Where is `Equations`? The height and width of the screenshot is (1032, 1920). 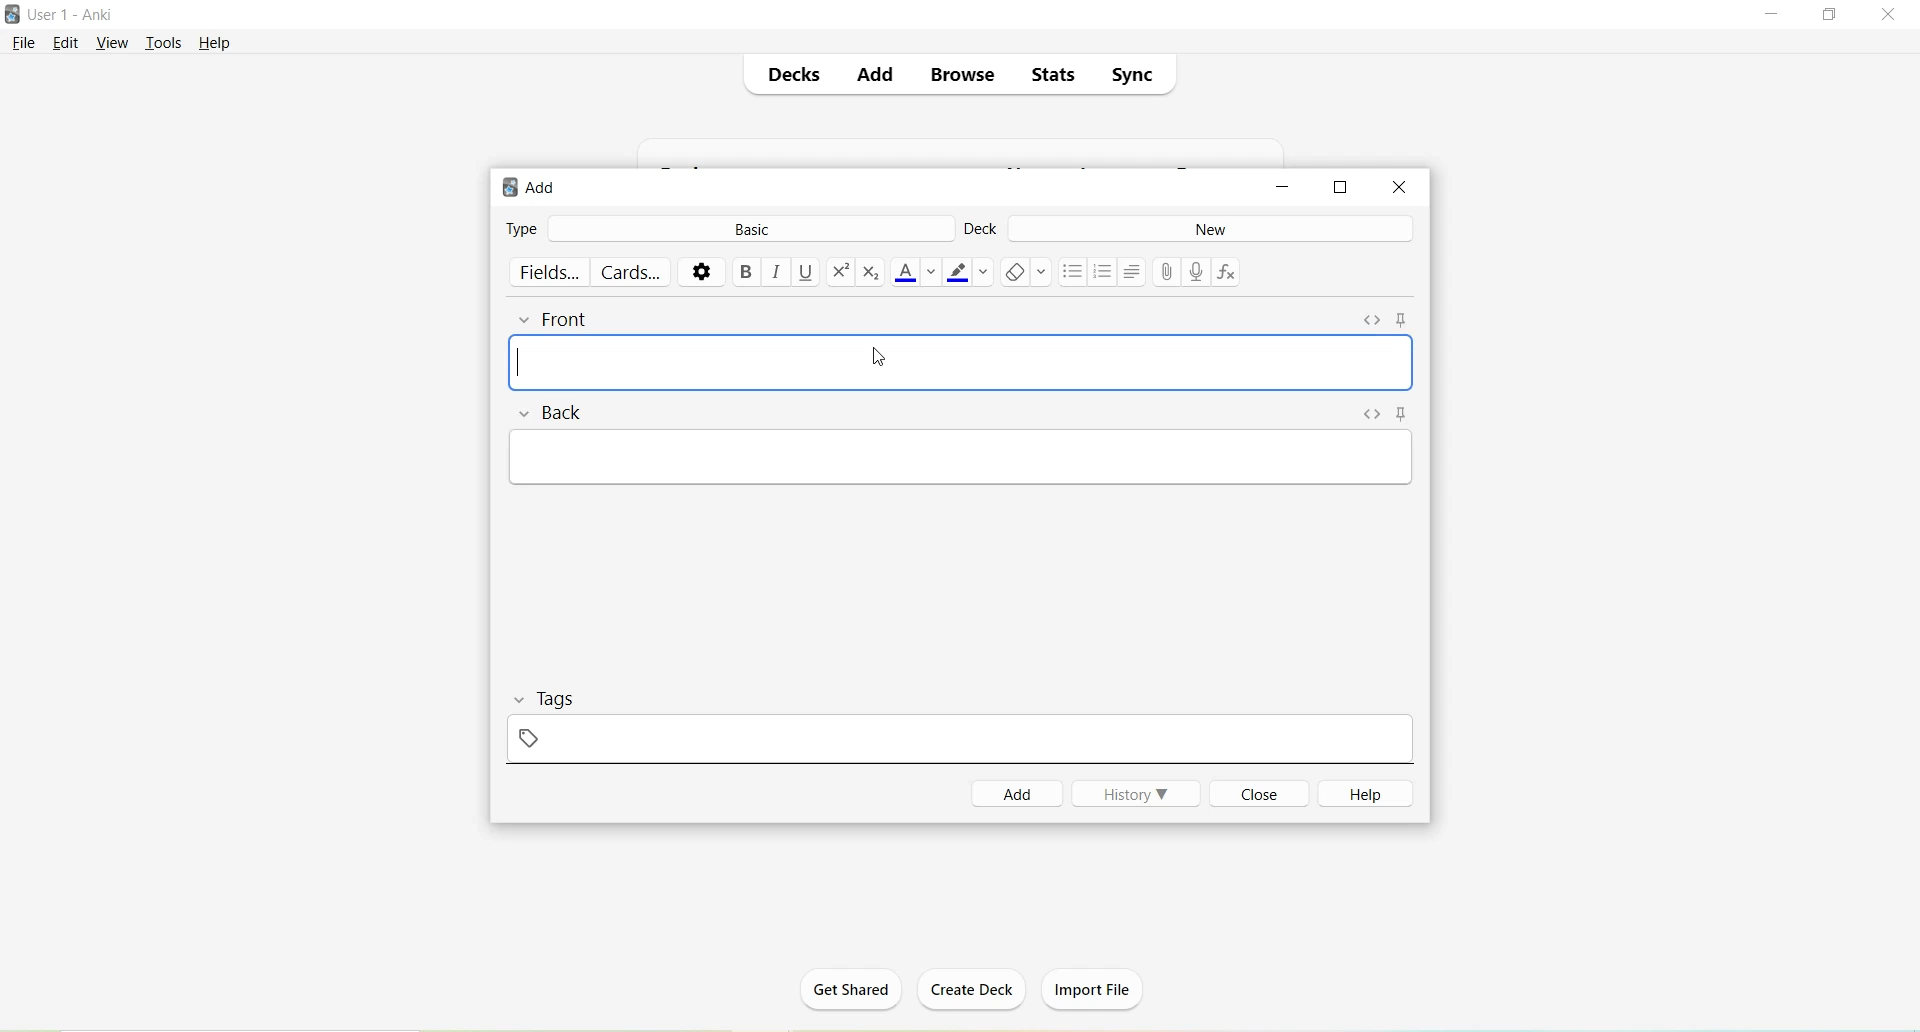
Equations is located at coordinates (1230, 274).